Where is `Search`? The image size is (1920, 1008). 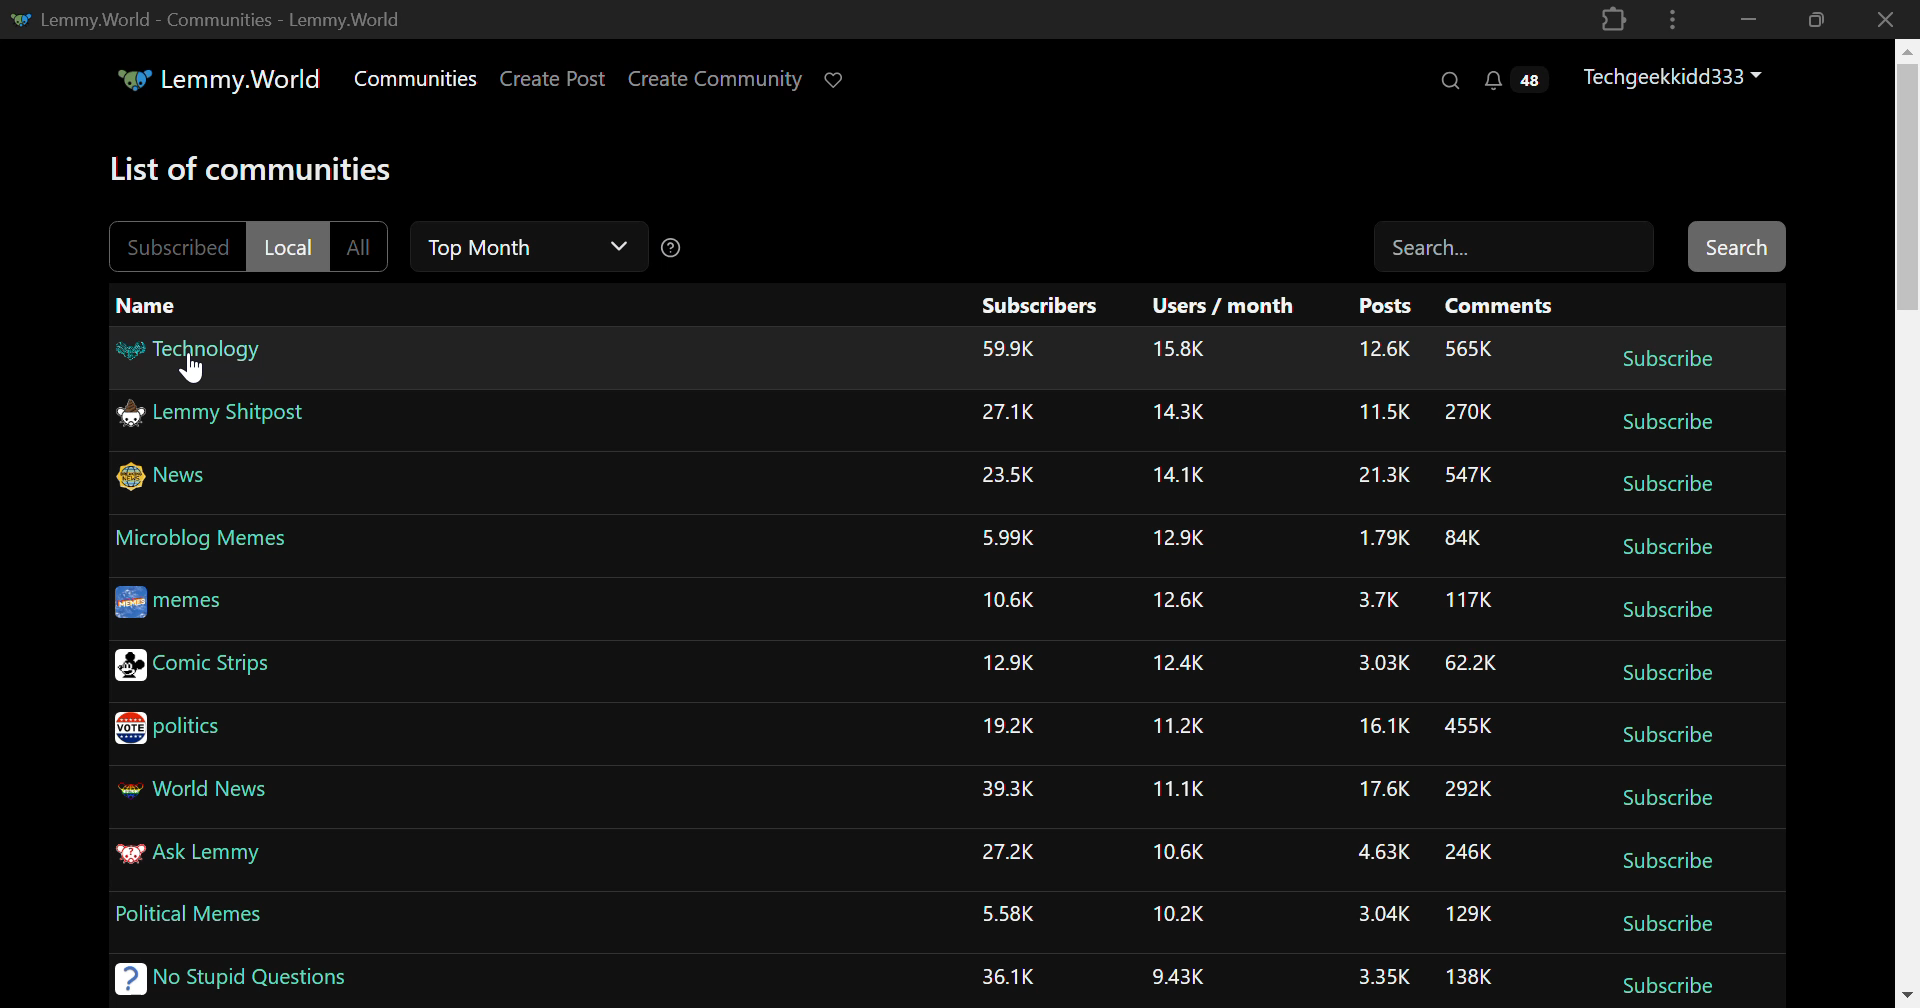
Search is located at coordinates (1734, 246).